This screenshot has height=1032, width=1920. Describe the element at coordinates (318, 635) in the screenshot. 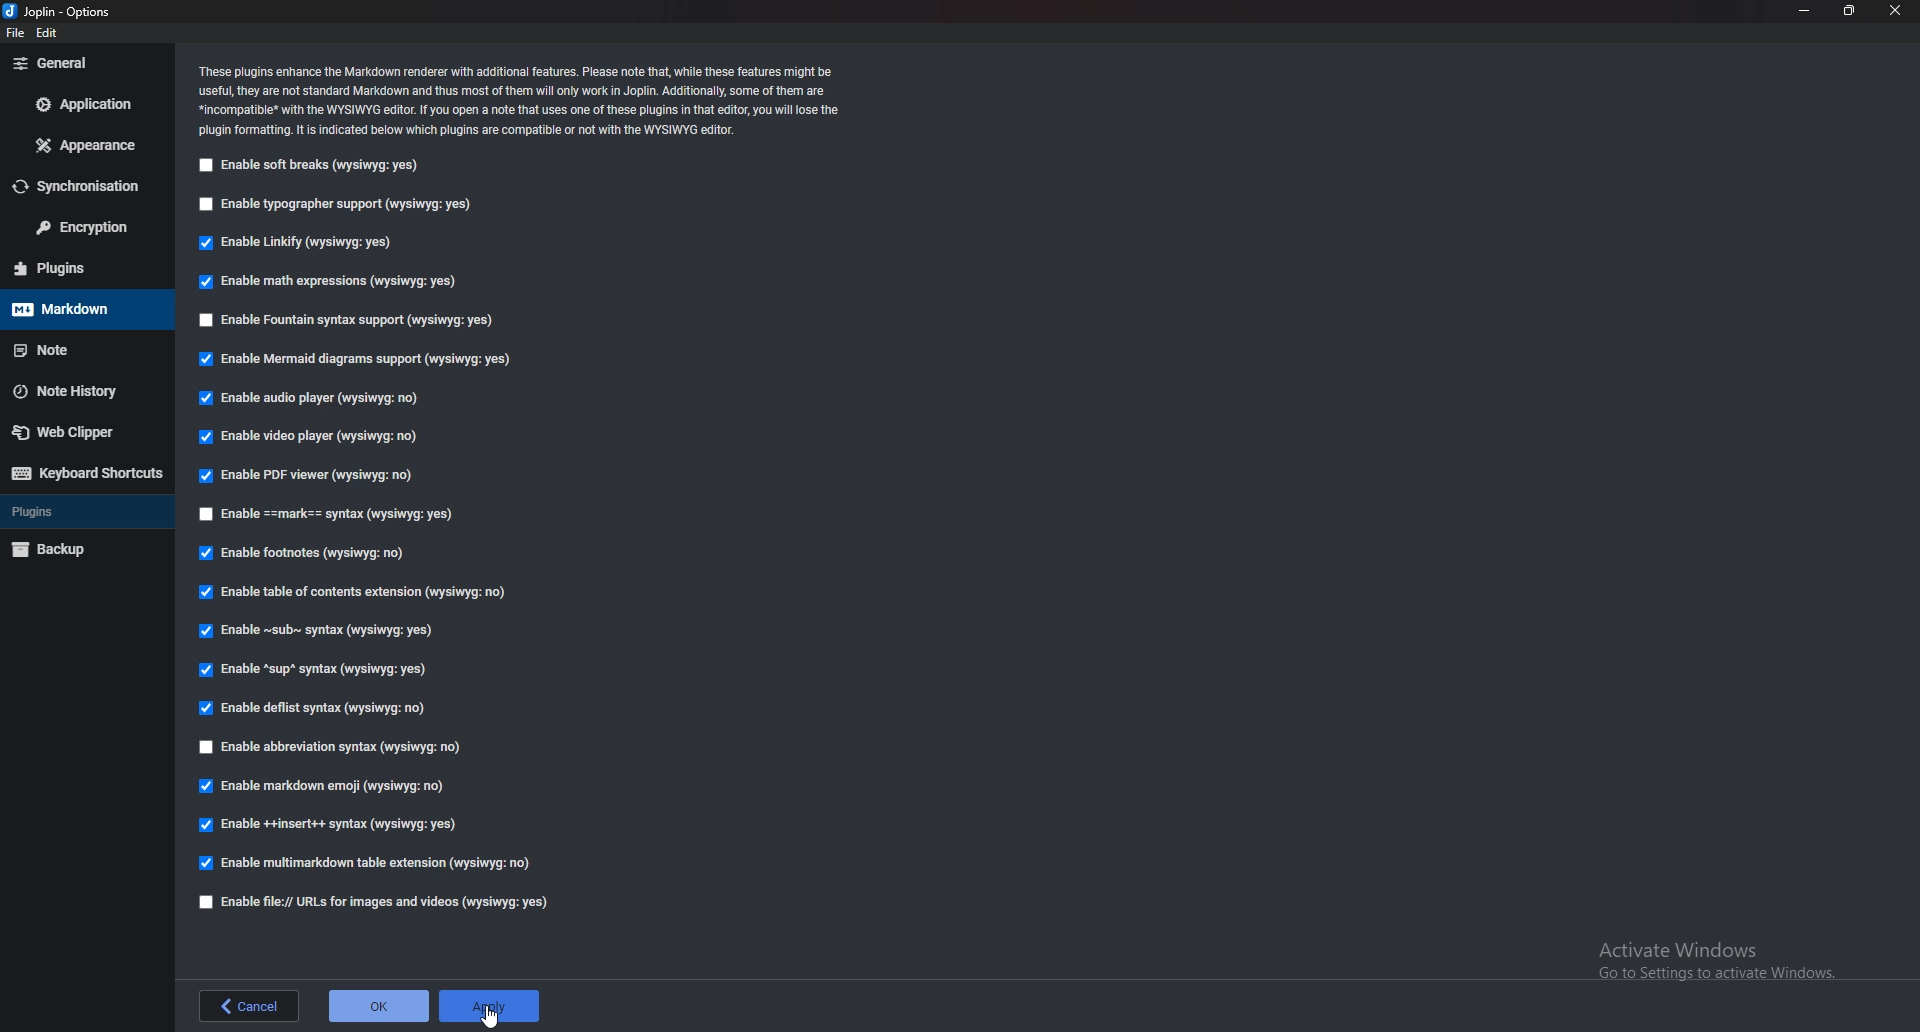

I see `enable sub syntax` at that location.